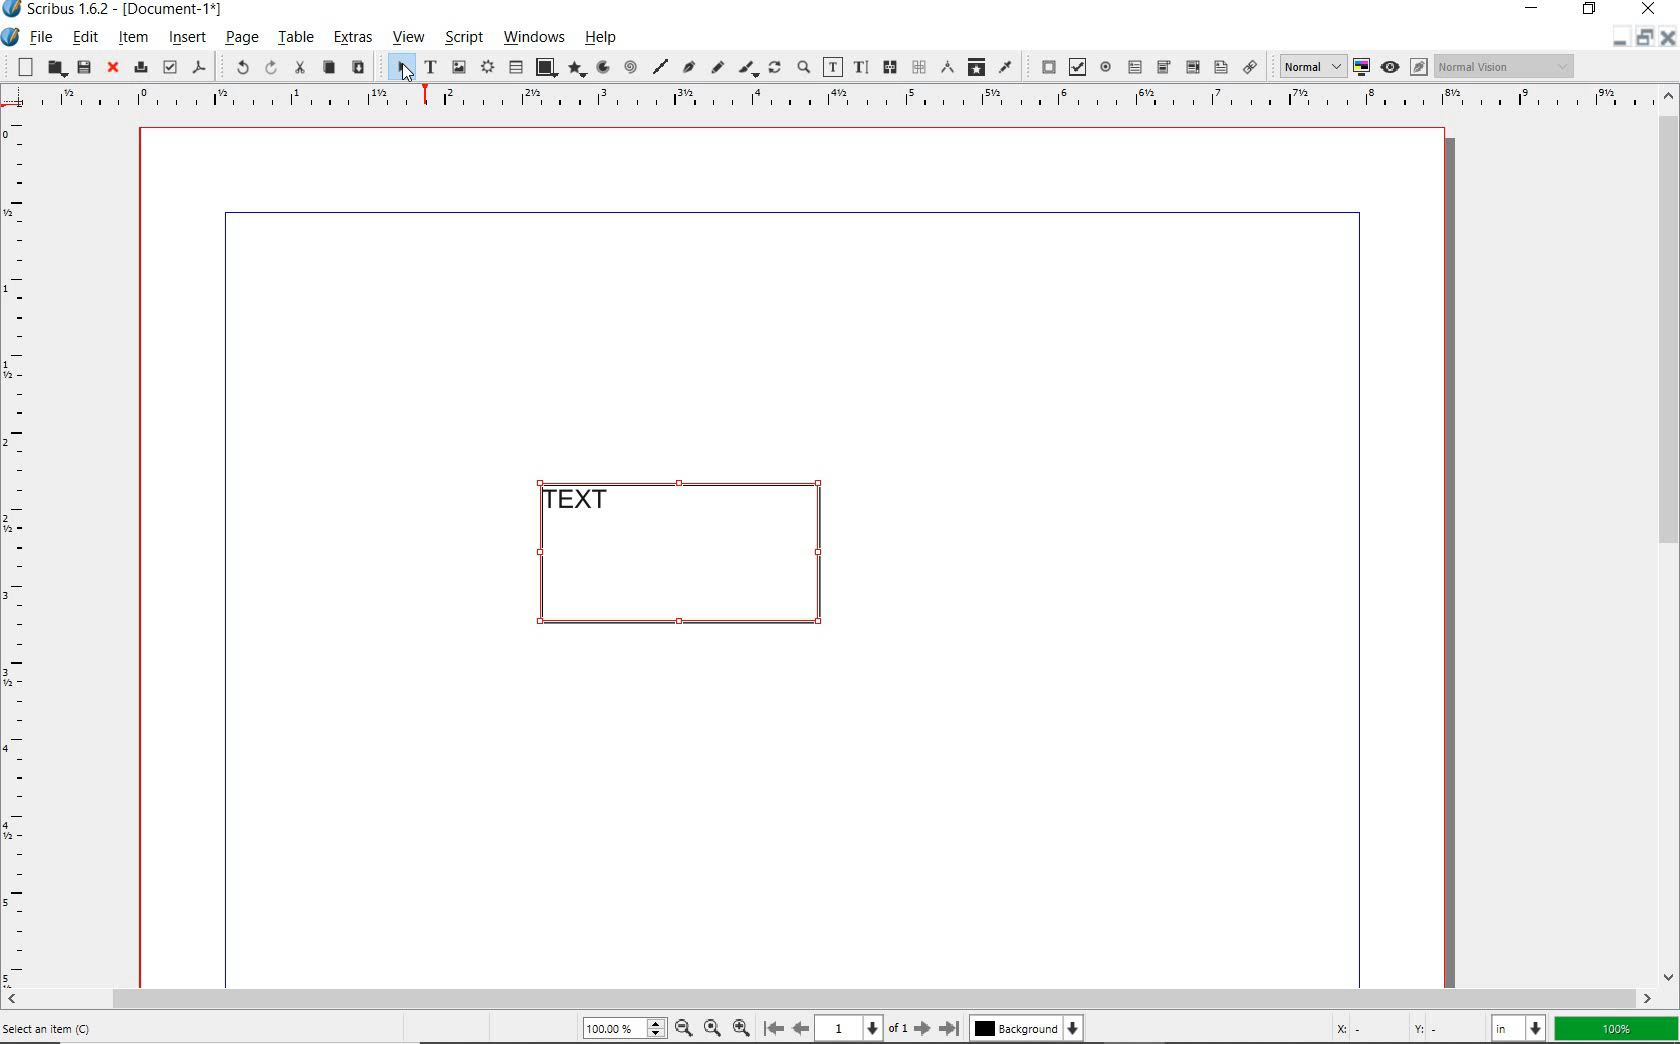 Image resolution: width=1680 pixels, height=1044 pixels. I want to click on TEXT, so click(585, 500).